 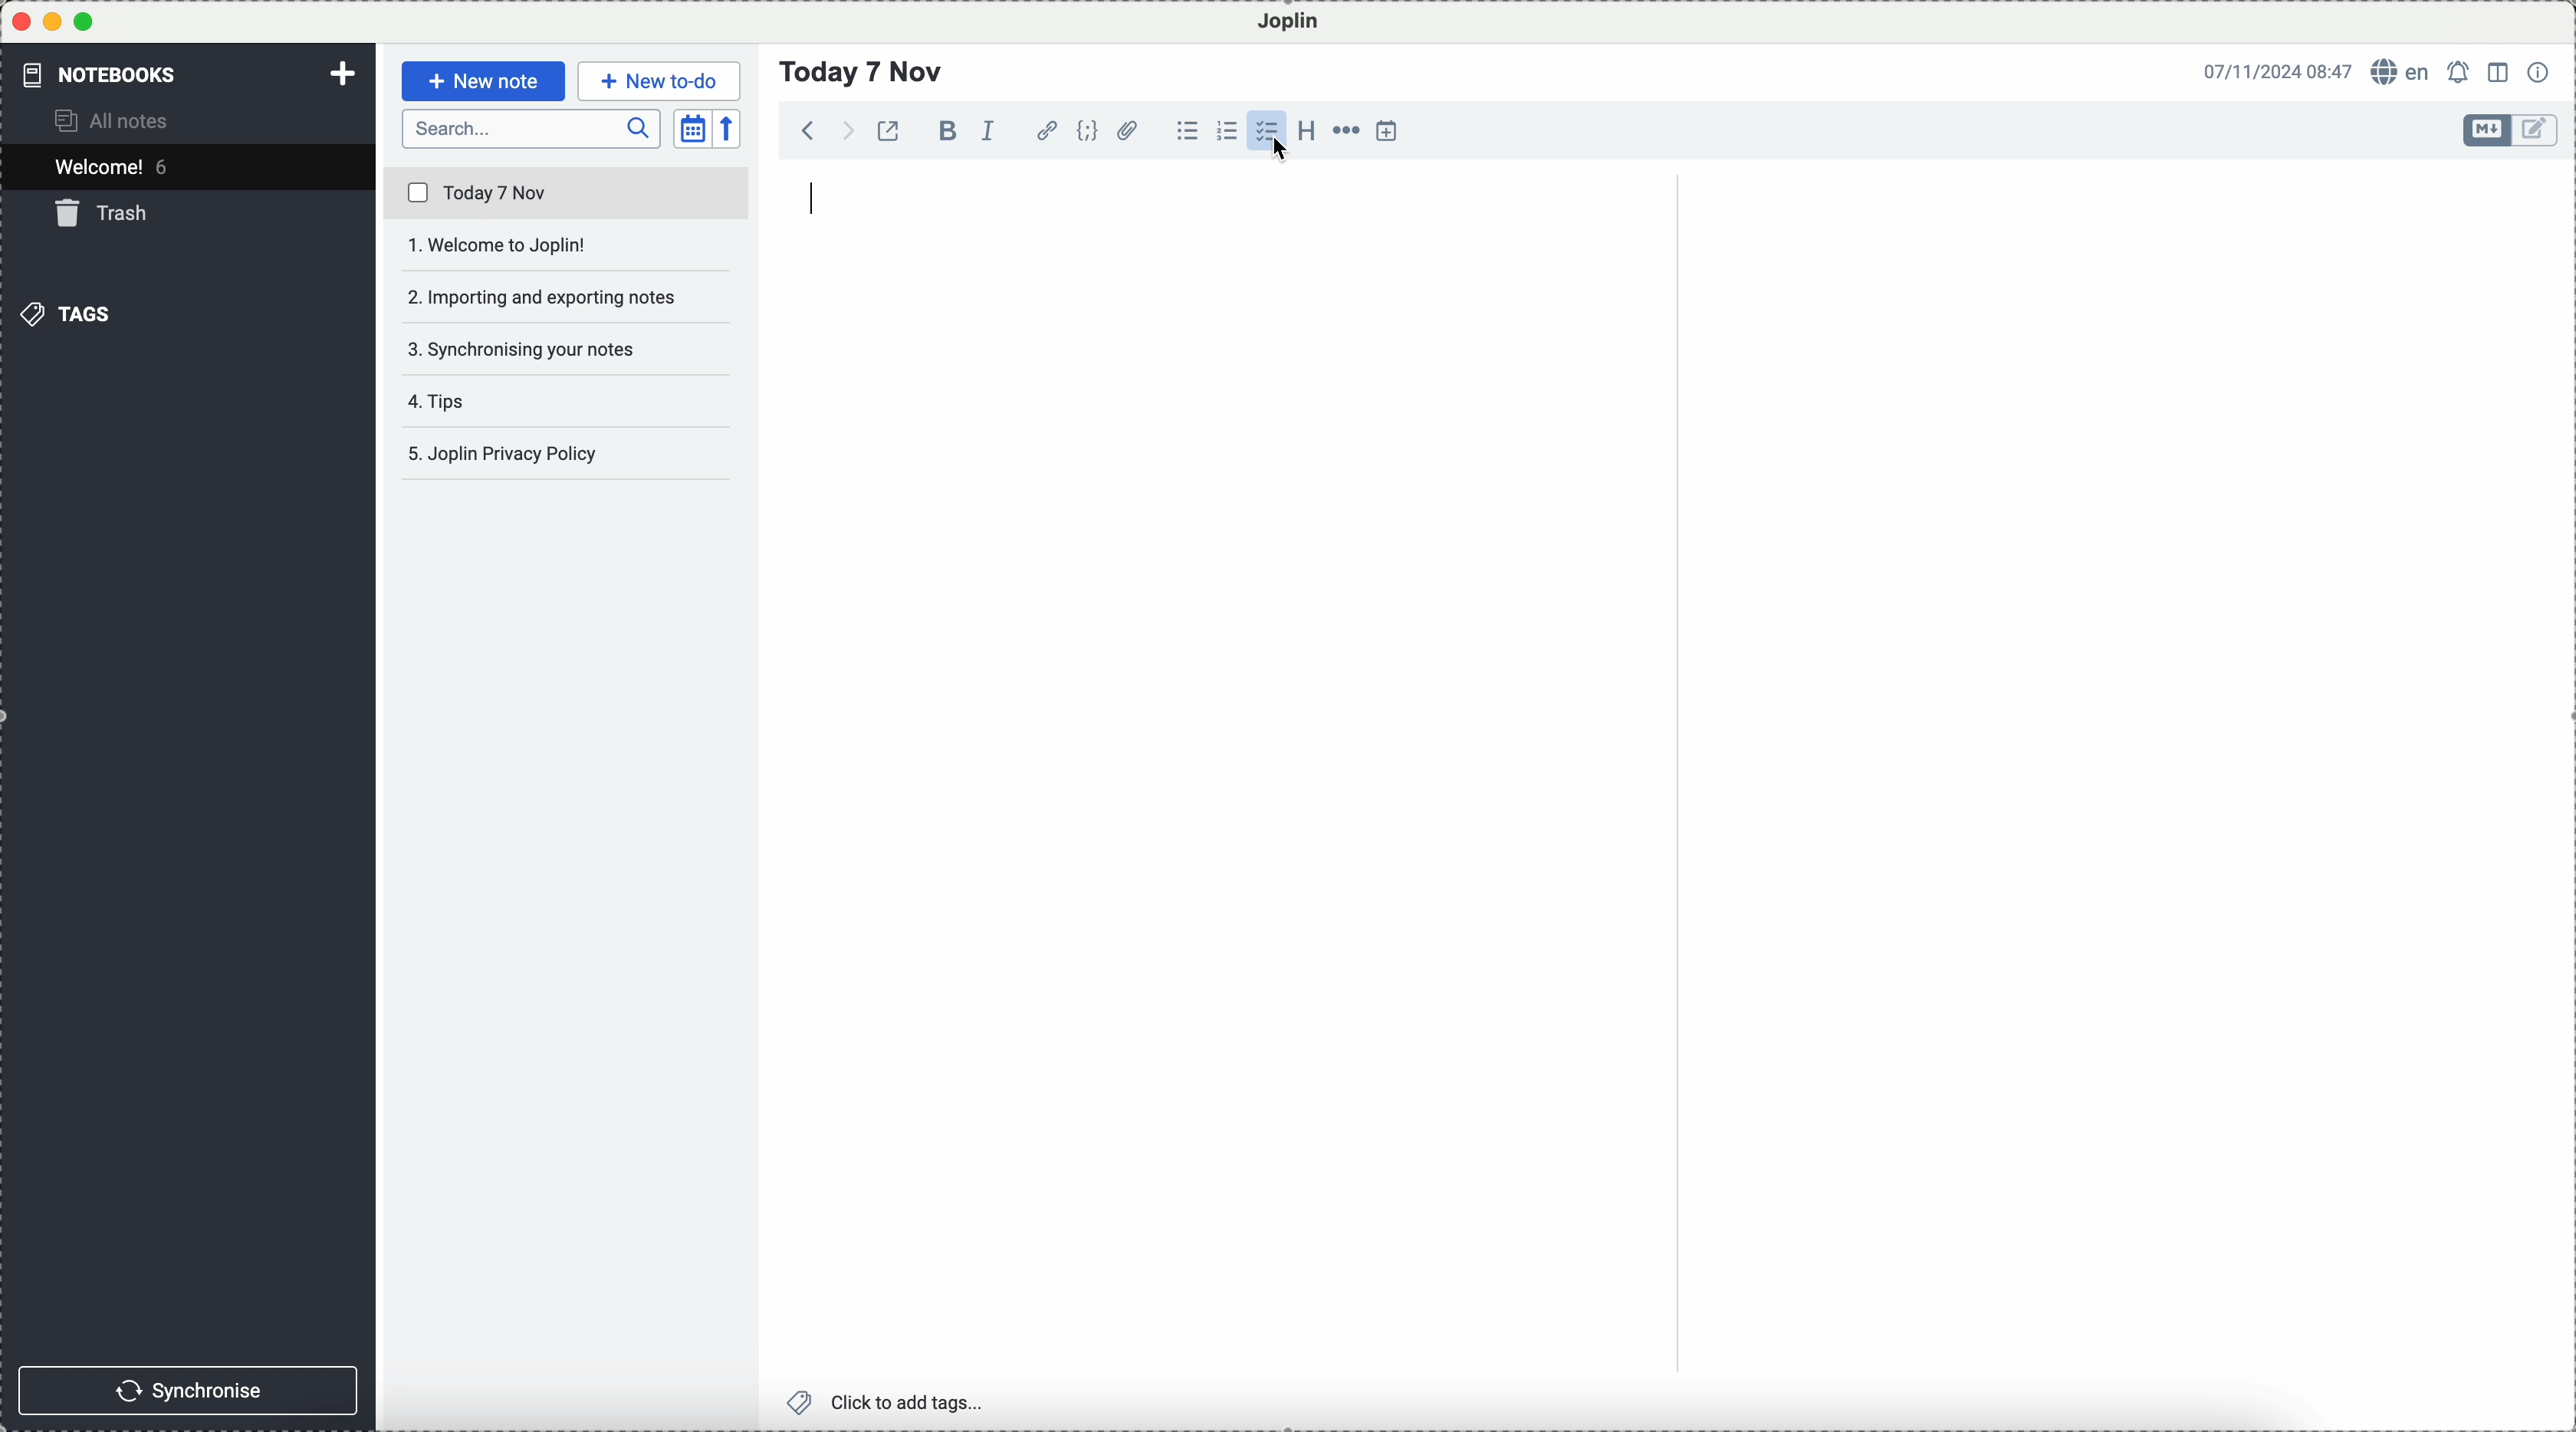 What do you see at coordinates (568, 194) in the screenshot?
I see `today 7 nov` at bounding box center [568, 194].